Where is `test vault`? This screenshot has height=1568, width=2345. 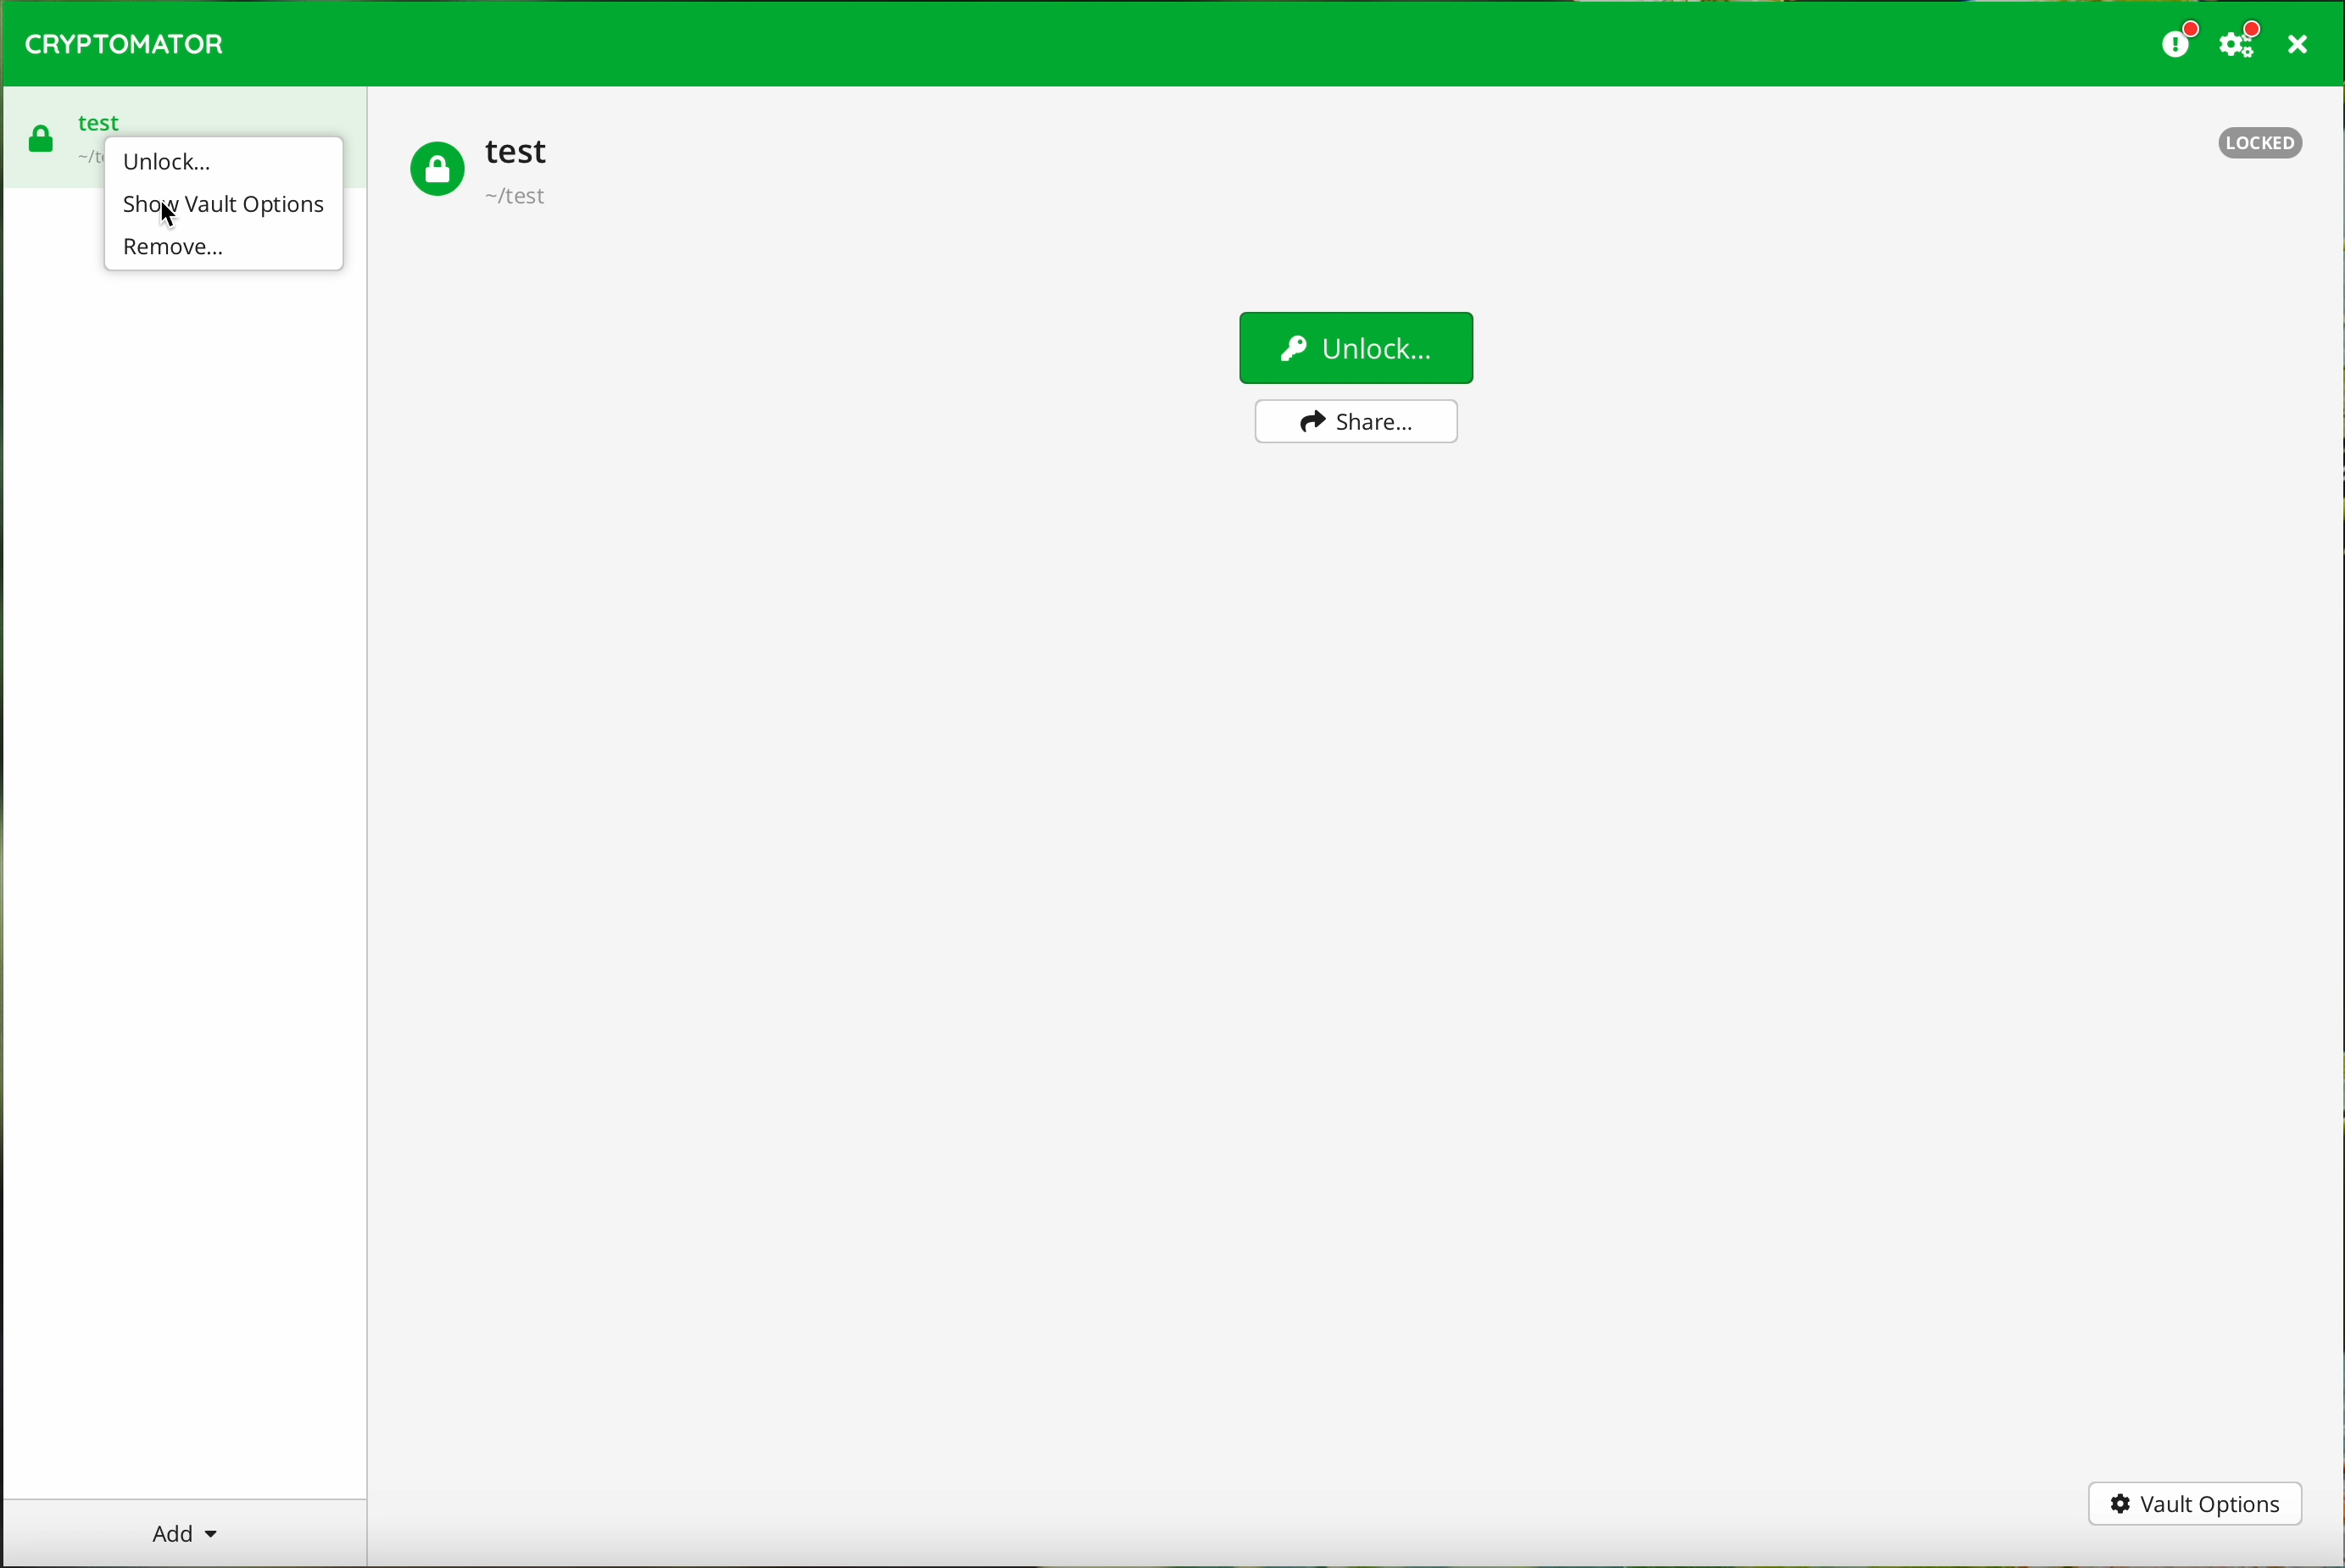 test vault is located at coordinates (56, 129).